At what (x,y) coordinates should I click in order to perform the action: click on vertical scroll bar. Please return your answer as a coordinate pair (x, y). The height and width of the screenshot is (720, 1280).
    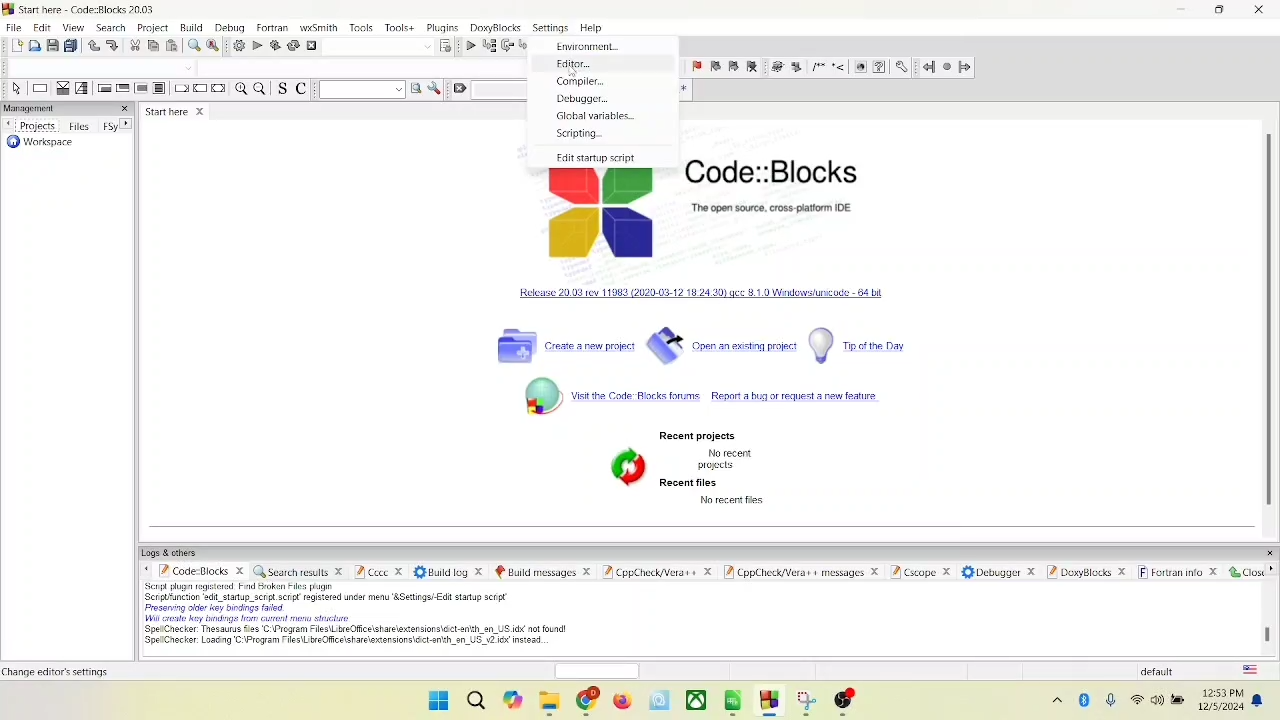
    Looking at the image, I should click on (1267, 317).